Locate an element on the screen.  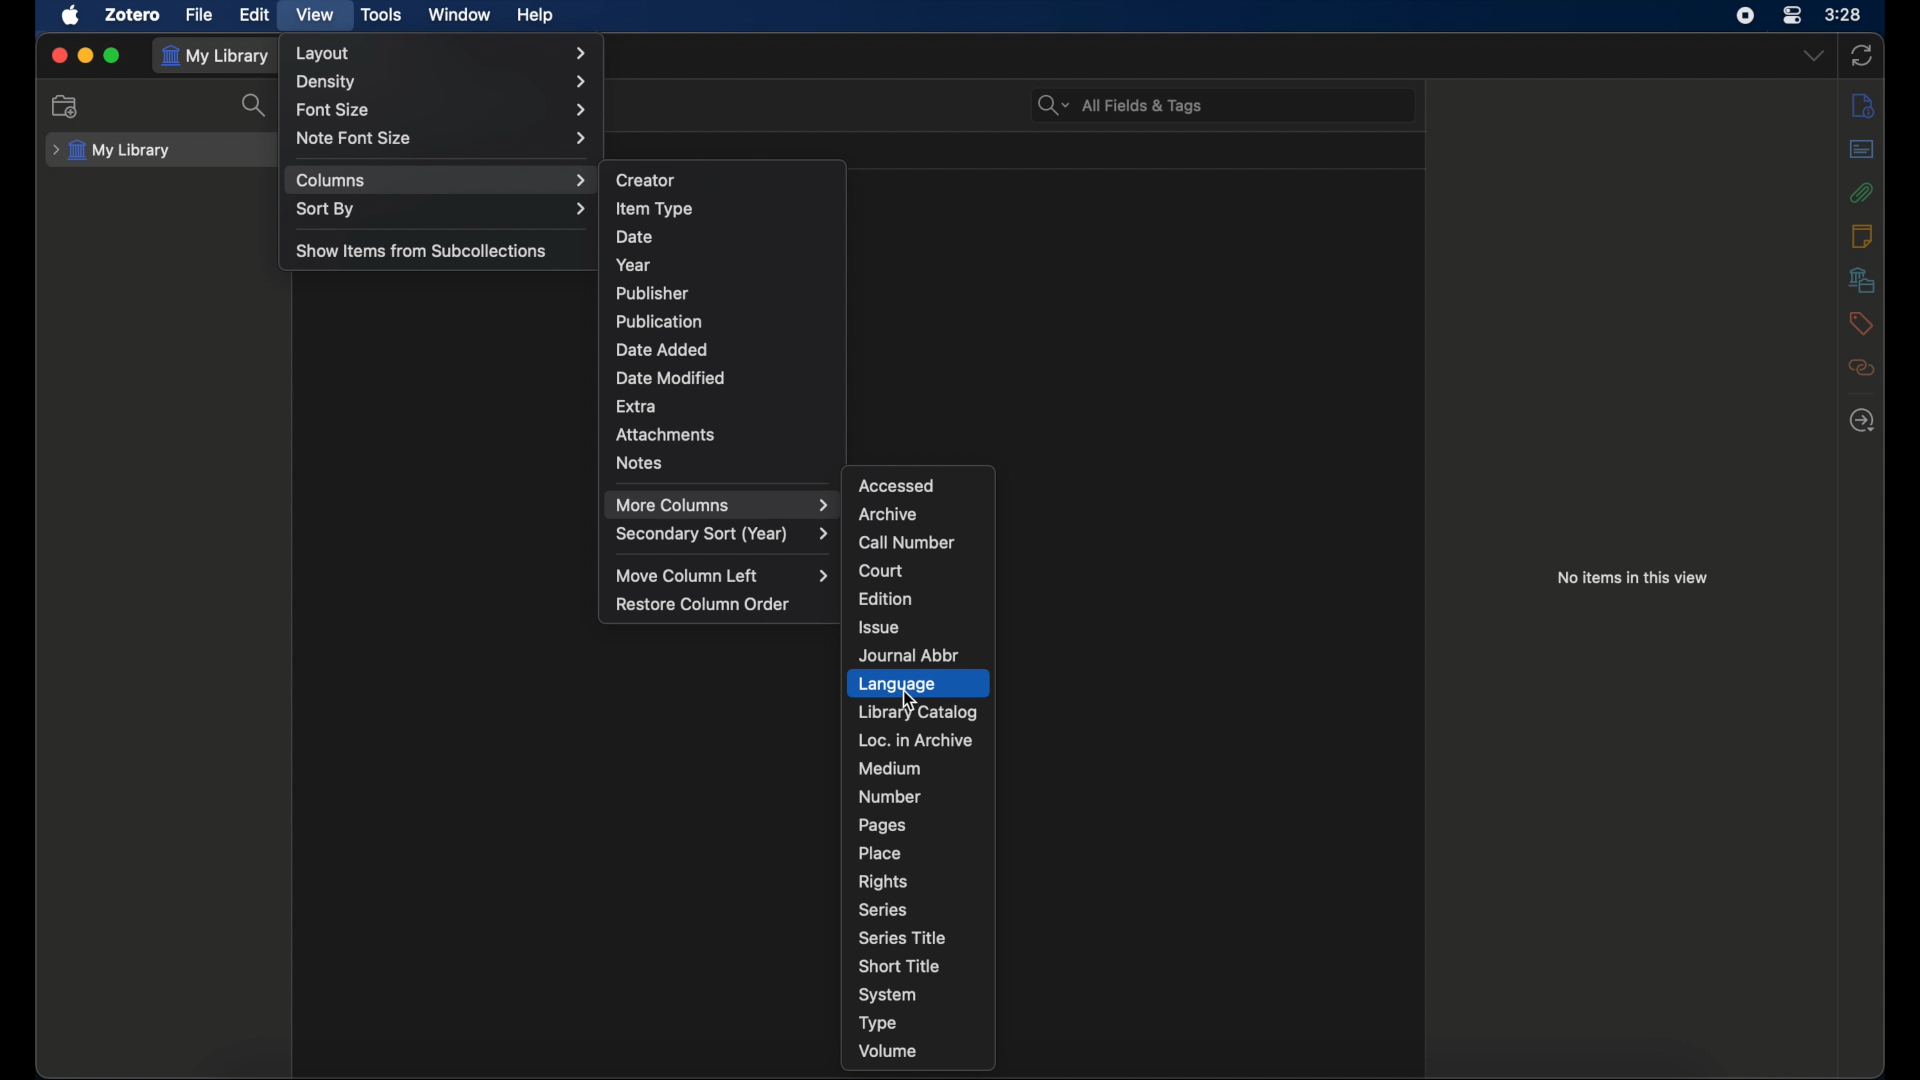
columns is located at coordinates (442, 181).